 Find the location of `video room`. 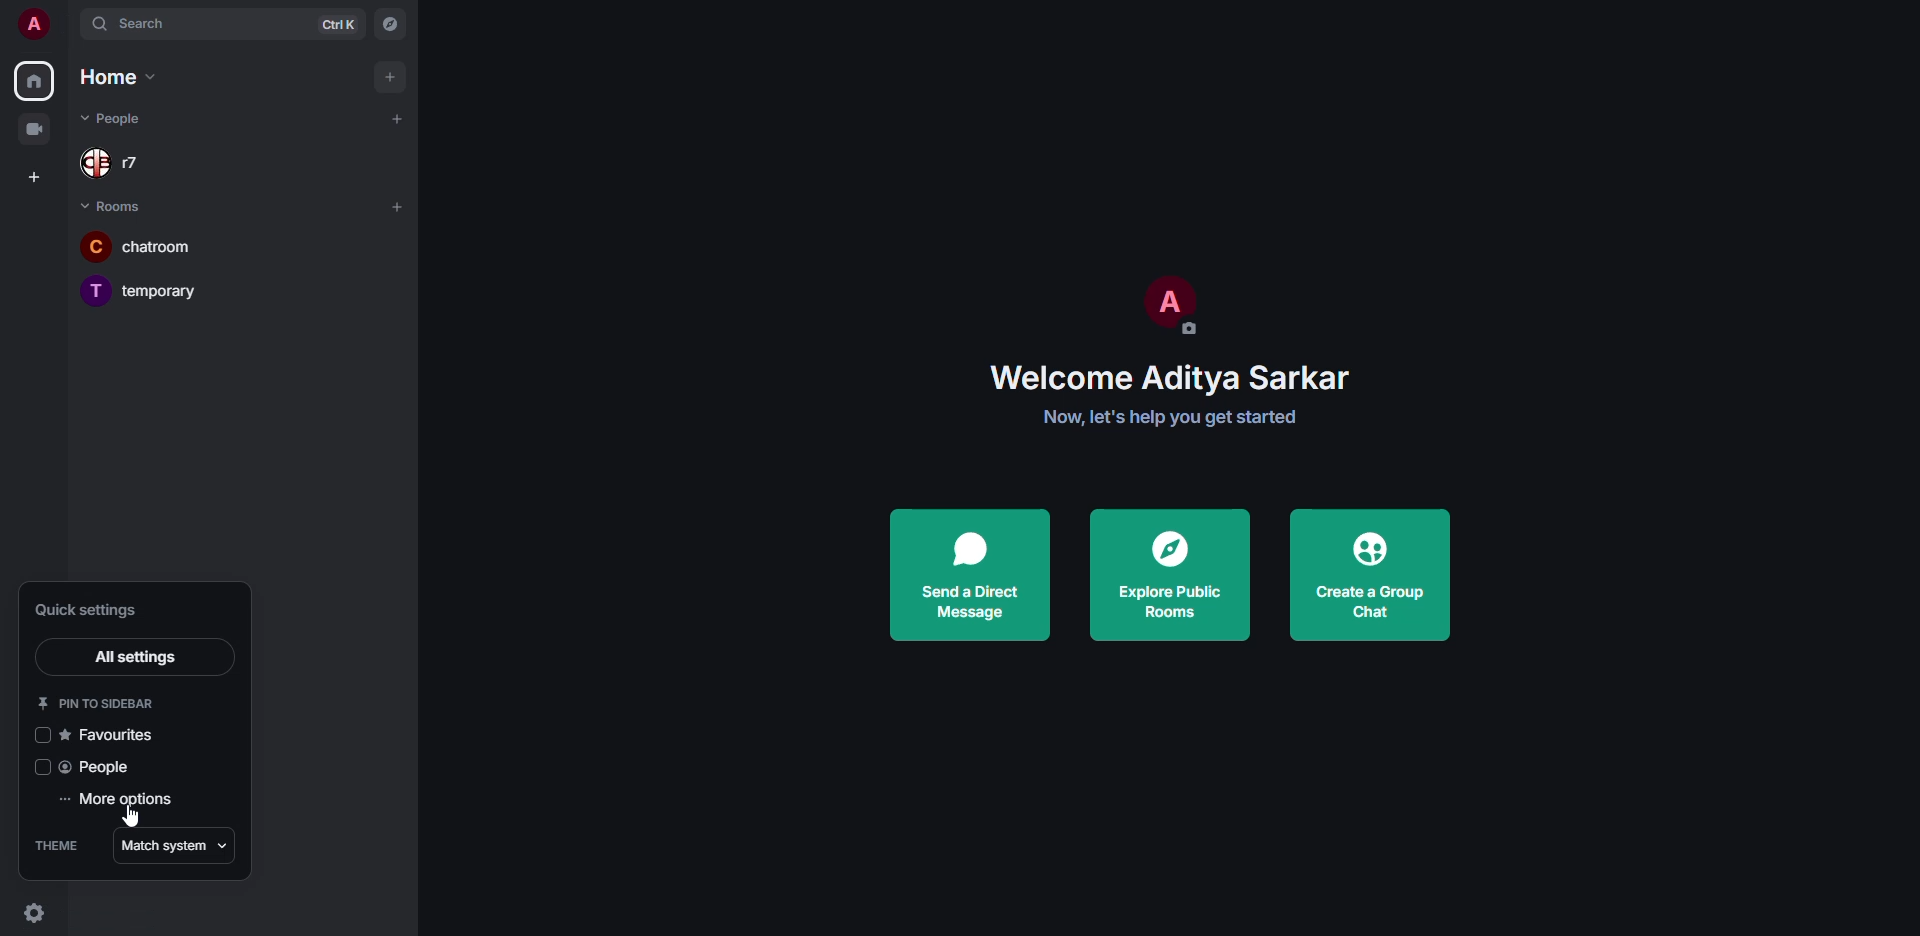

video room is located at coordinates (42, 129).